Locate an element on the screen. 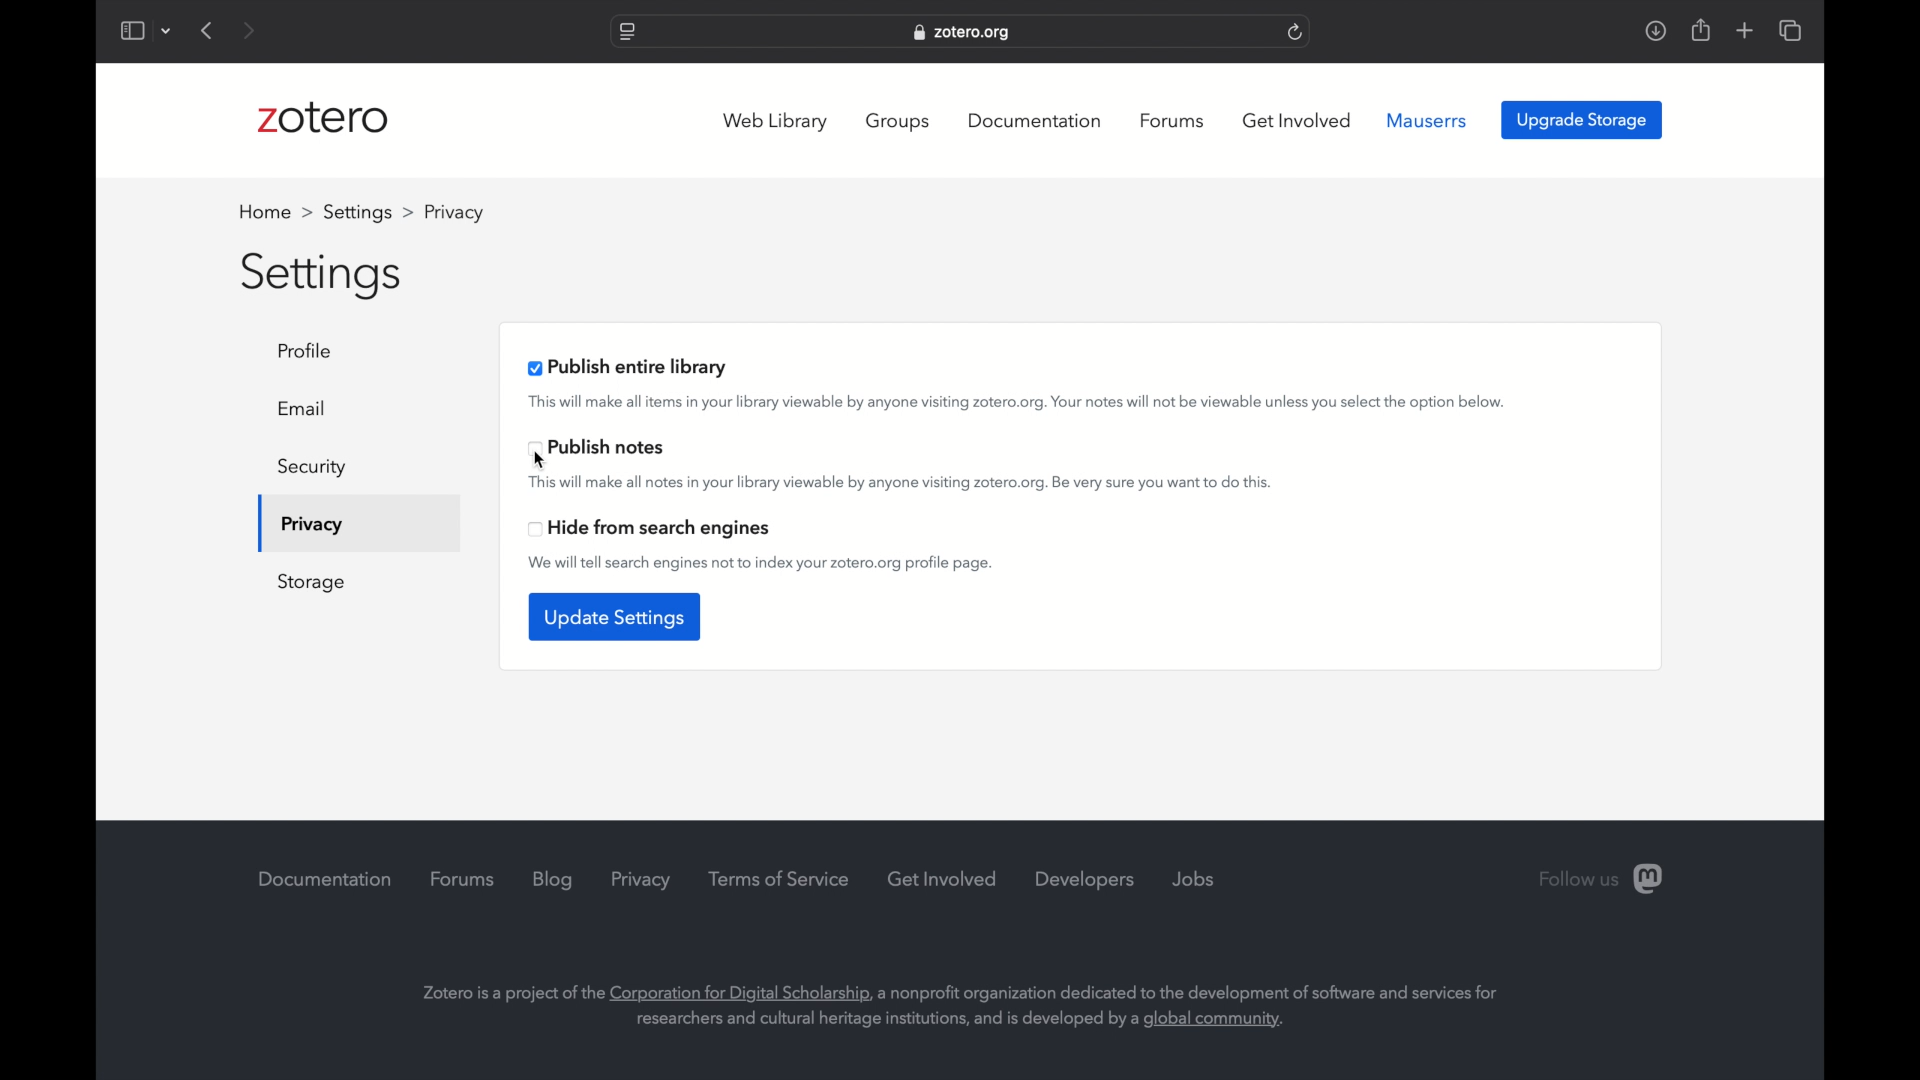 Image resolution: width=1920 pixels, height=1080 pixels. next is located at coordinates (247, 30).